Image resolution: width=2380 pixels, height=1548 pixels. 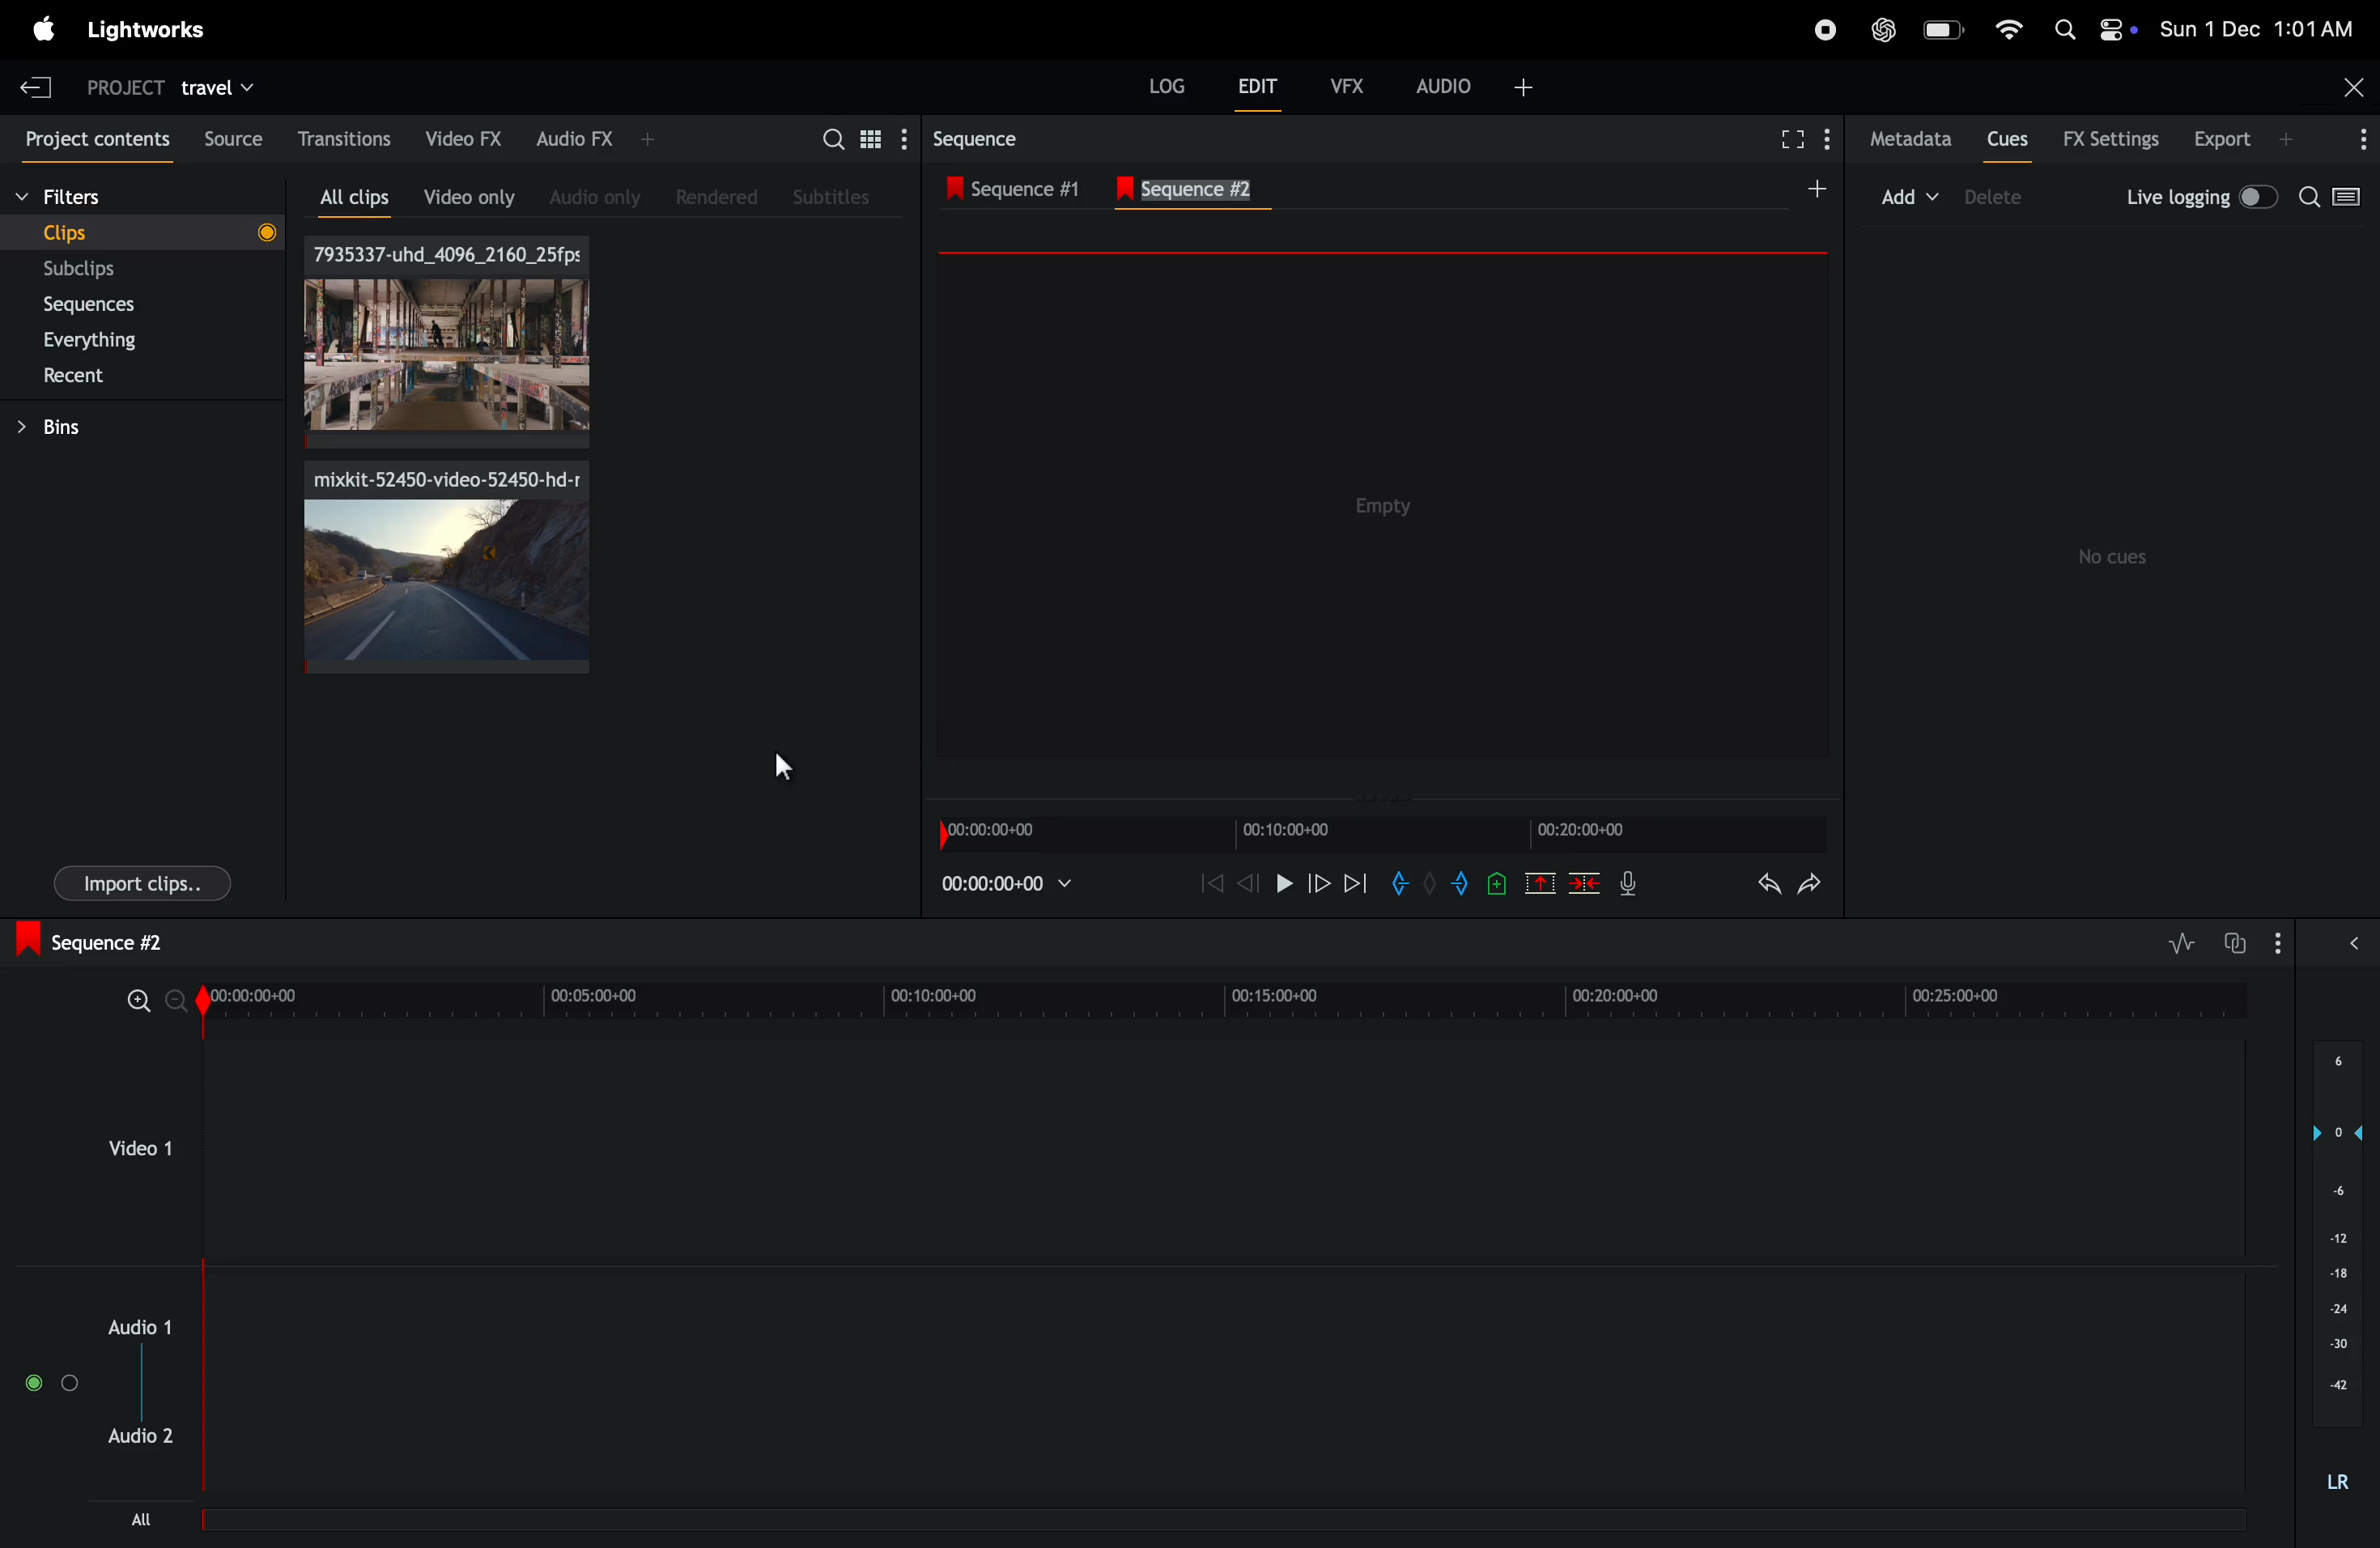 I want to click on zoom in zoom out, so click(x=154, y=998).